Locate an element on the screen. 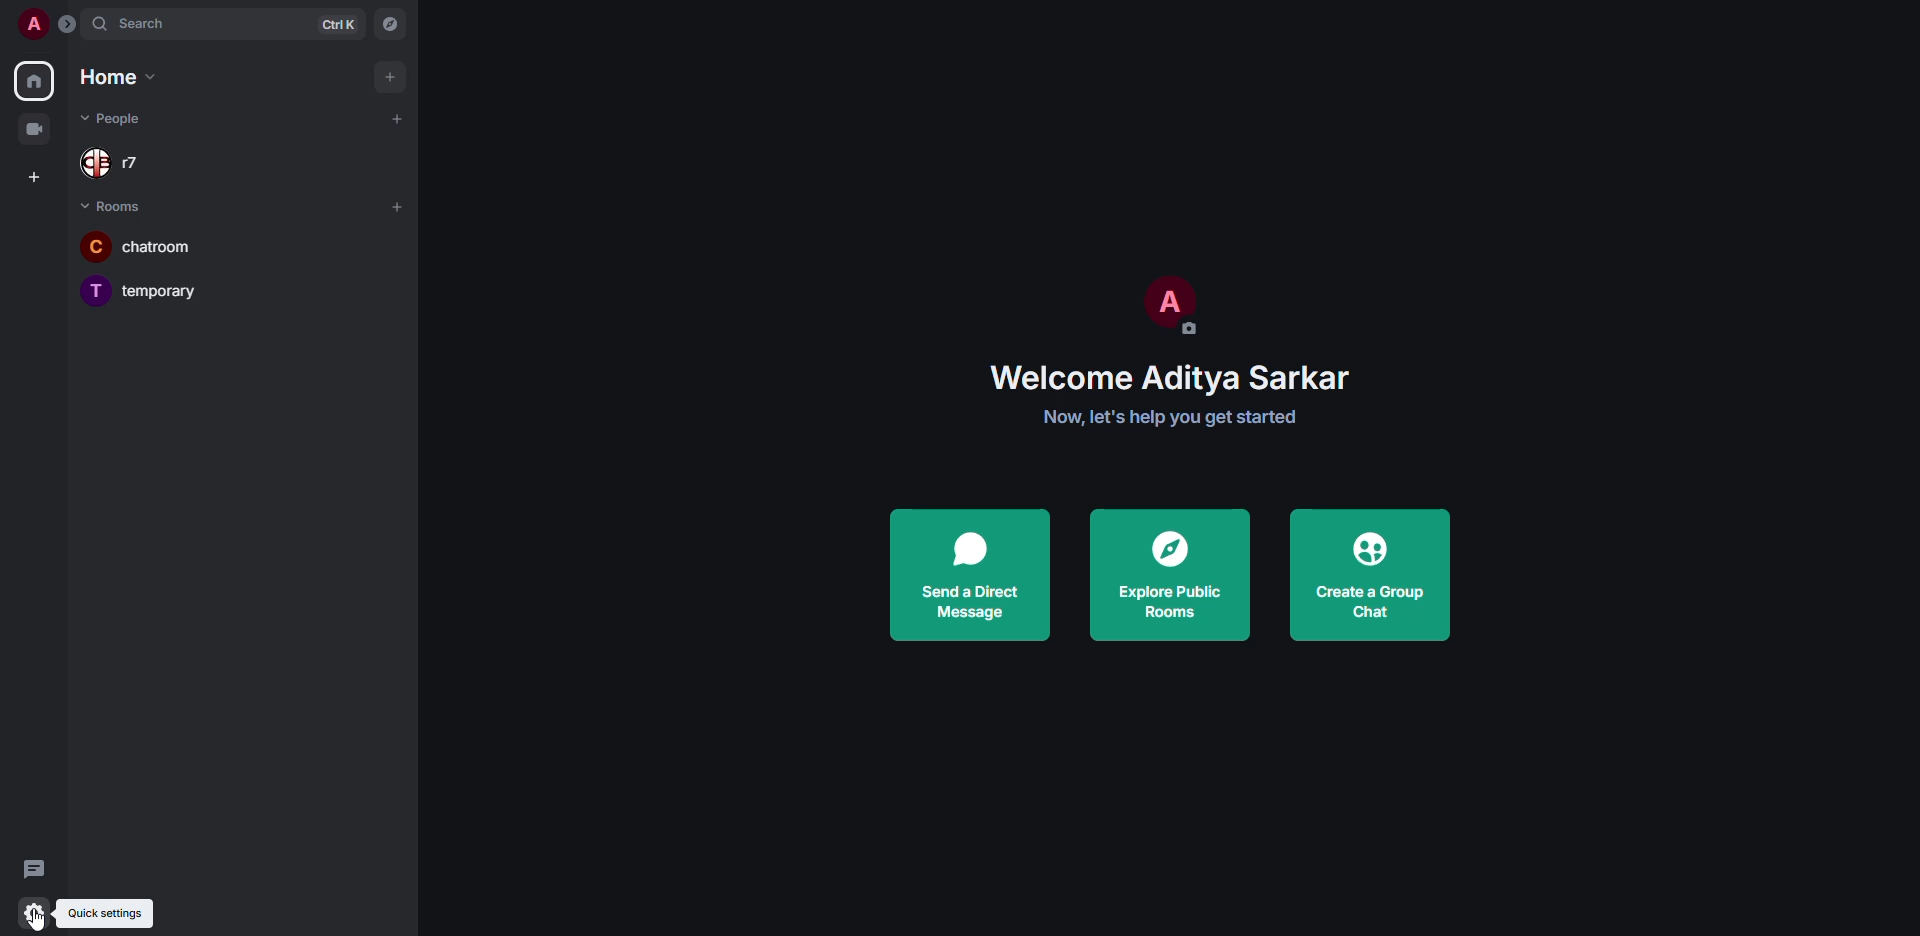 The width and height of the screenshot is (1920, 936). quick settings is located at coordinates (109, 913).